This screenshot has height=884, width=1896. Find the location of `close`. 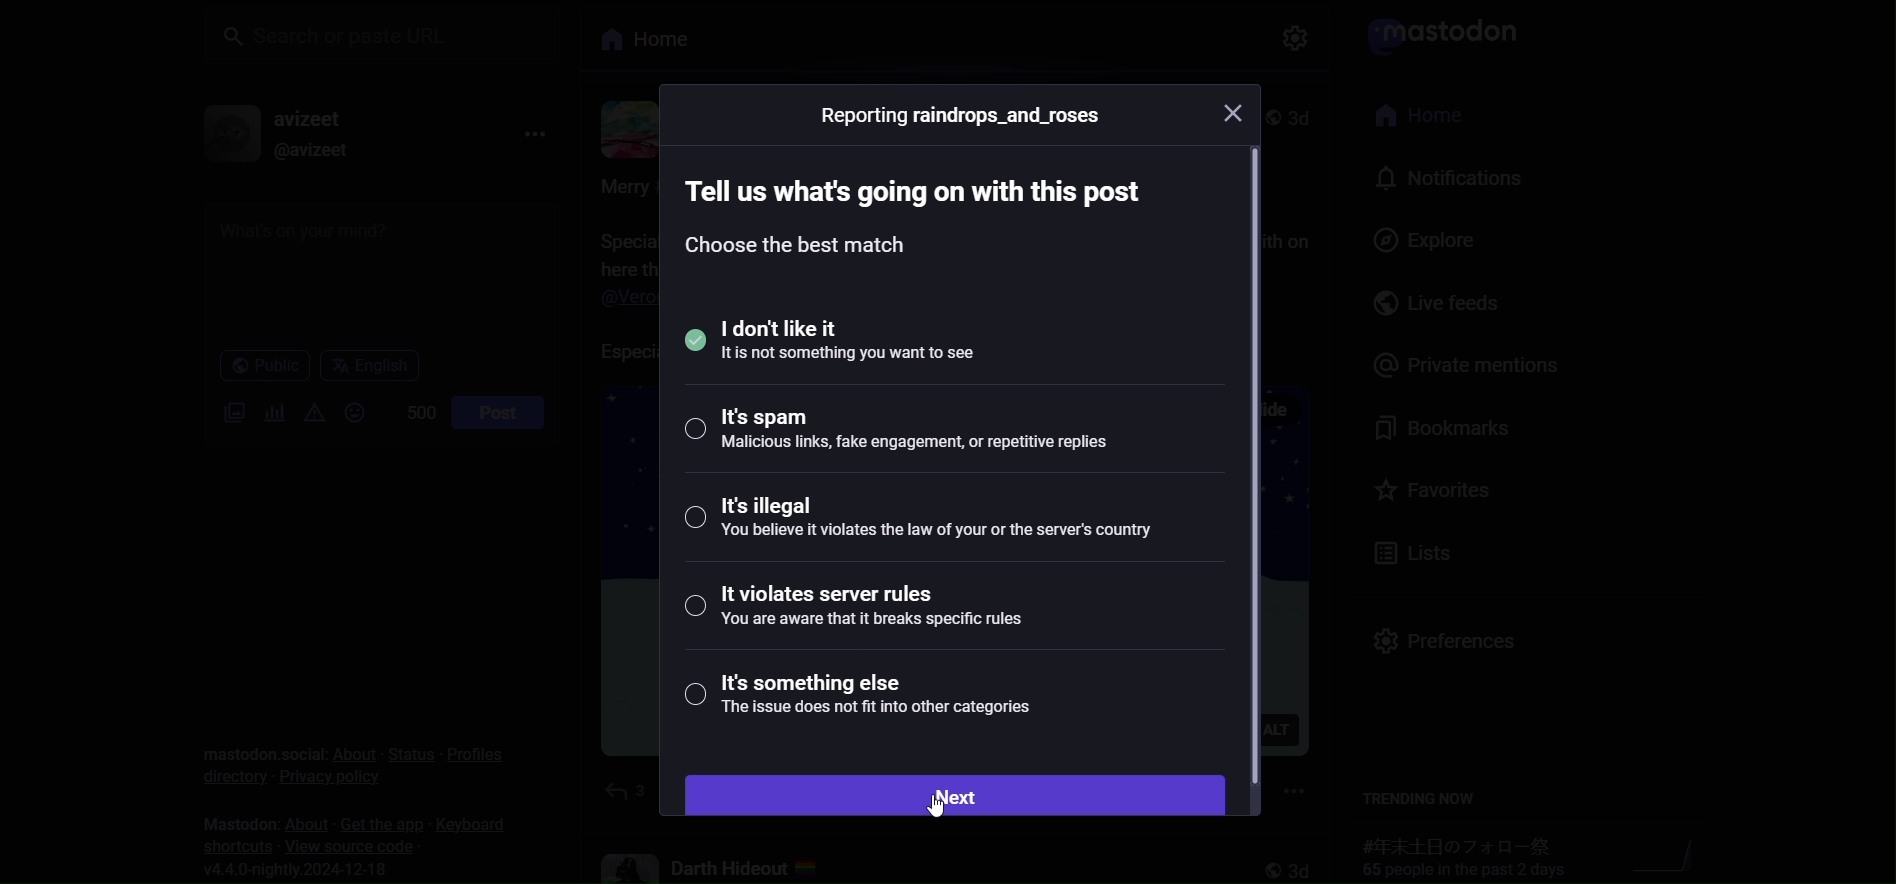

close is located at coordinates (1238, 112).